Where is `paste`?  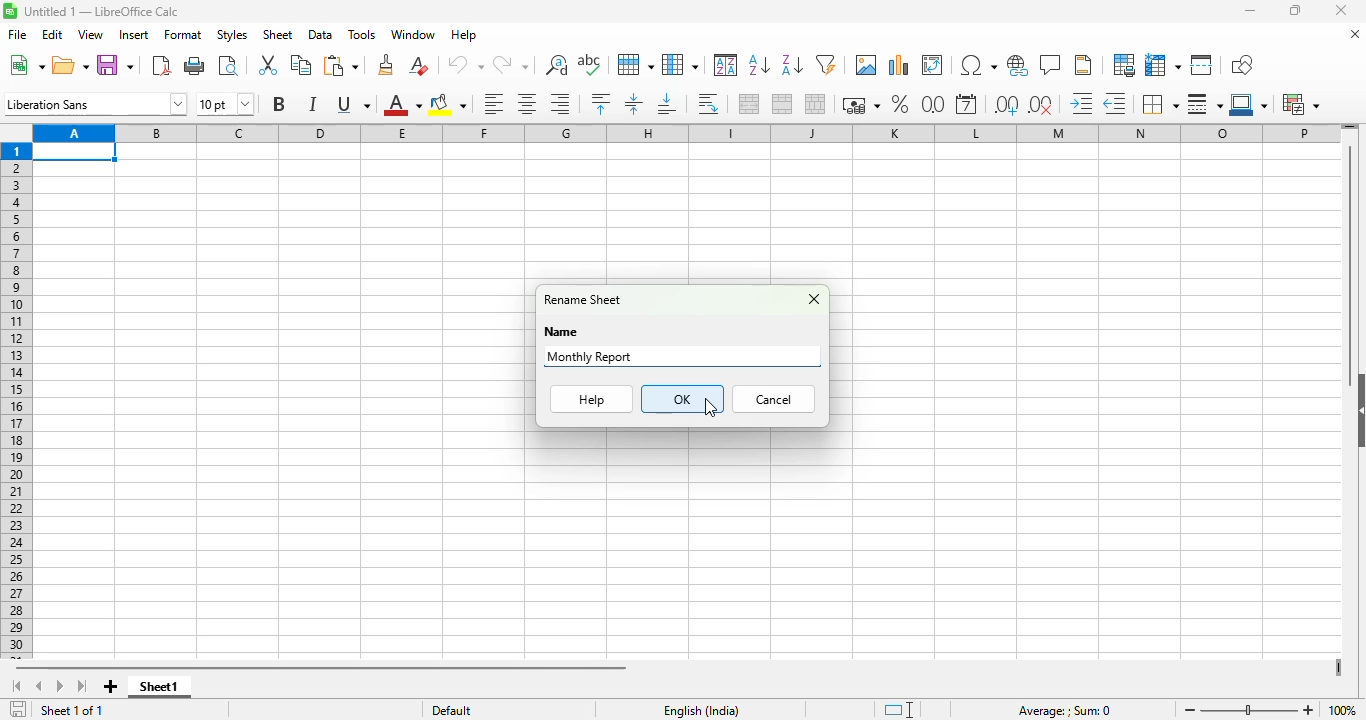
paste is located at coordinates (341, 65).